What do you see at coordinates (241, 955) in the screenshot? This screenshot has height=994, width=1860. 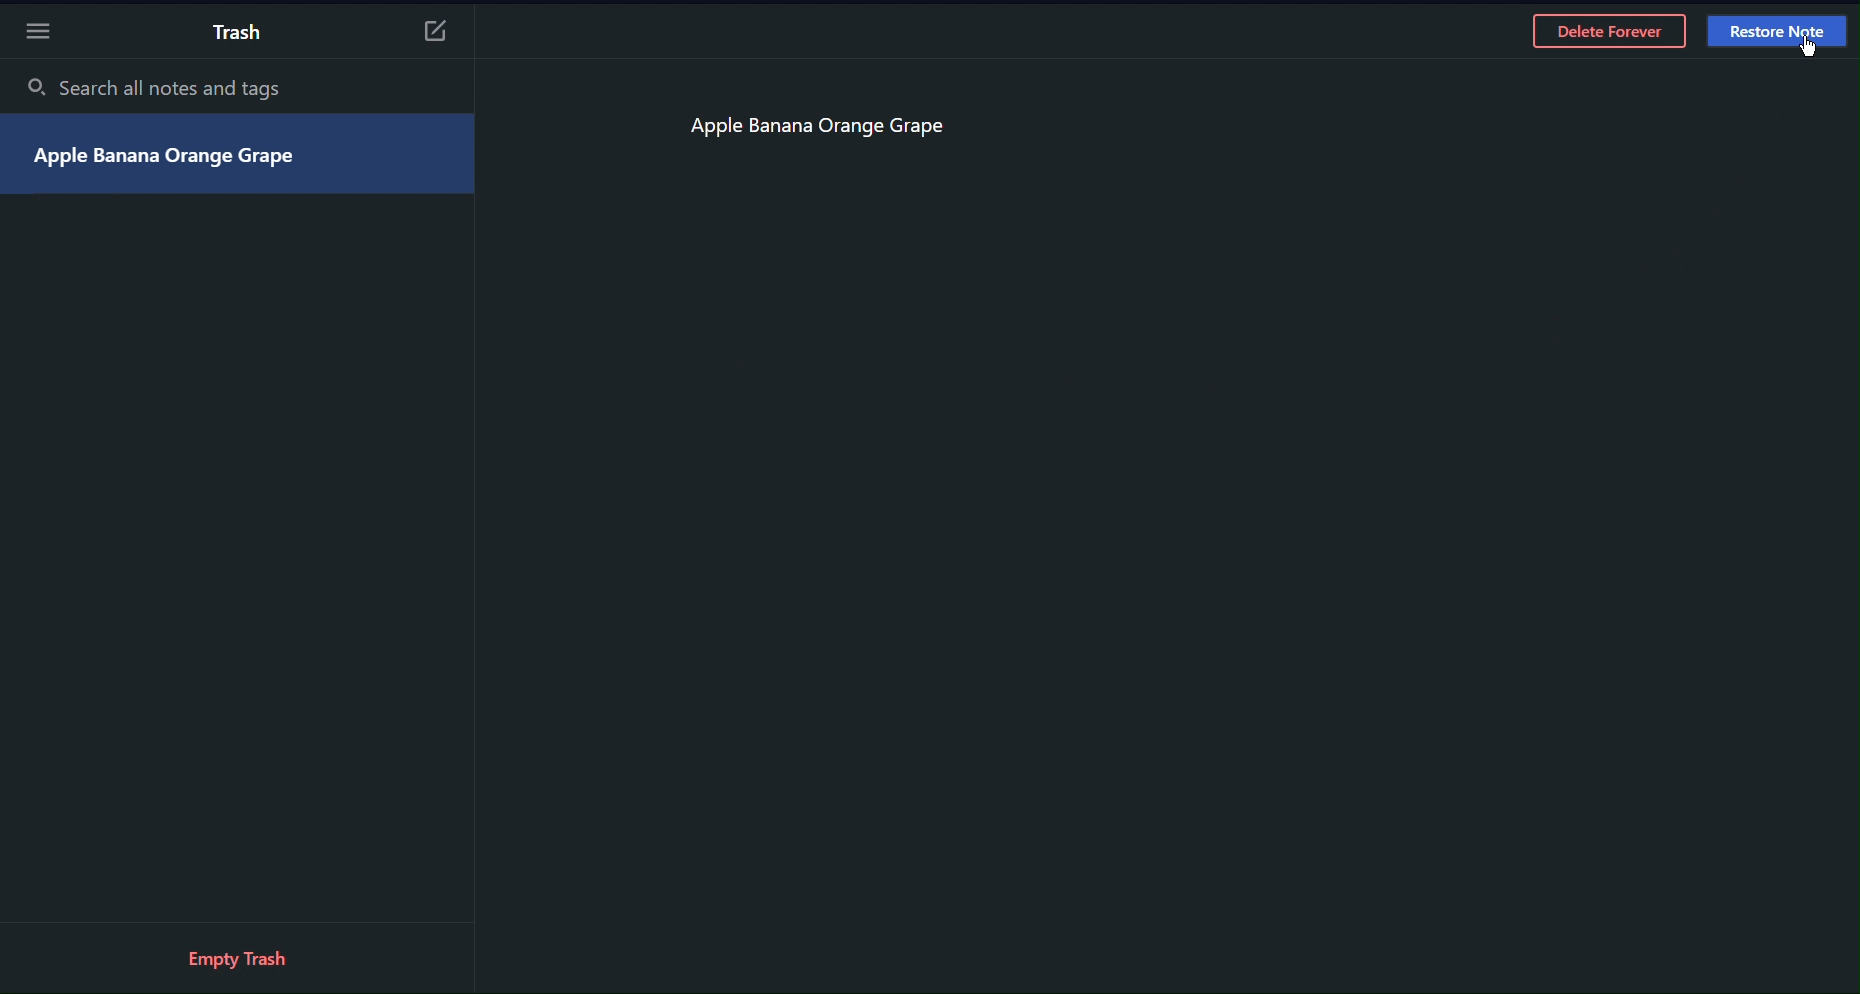 I see `Empty Tras` at bounding box center [241, 955].